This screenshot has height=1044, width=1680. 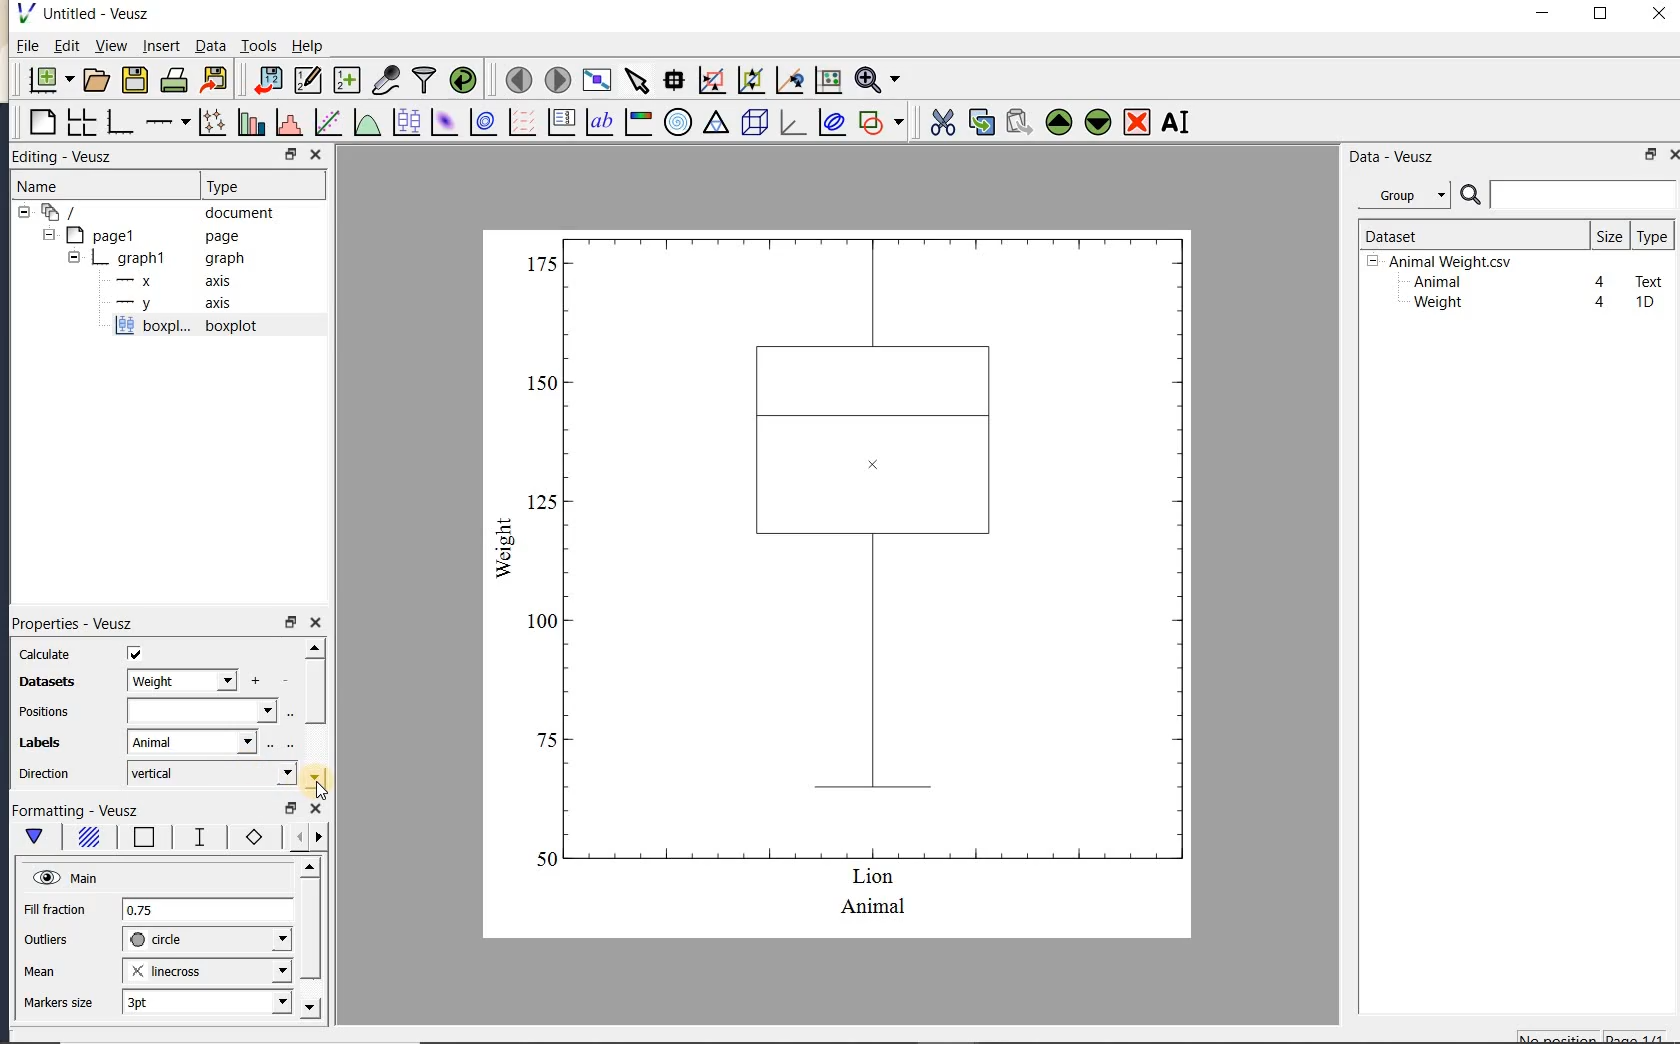 I want to click on plot bar charts, so click(x=251, y=122).